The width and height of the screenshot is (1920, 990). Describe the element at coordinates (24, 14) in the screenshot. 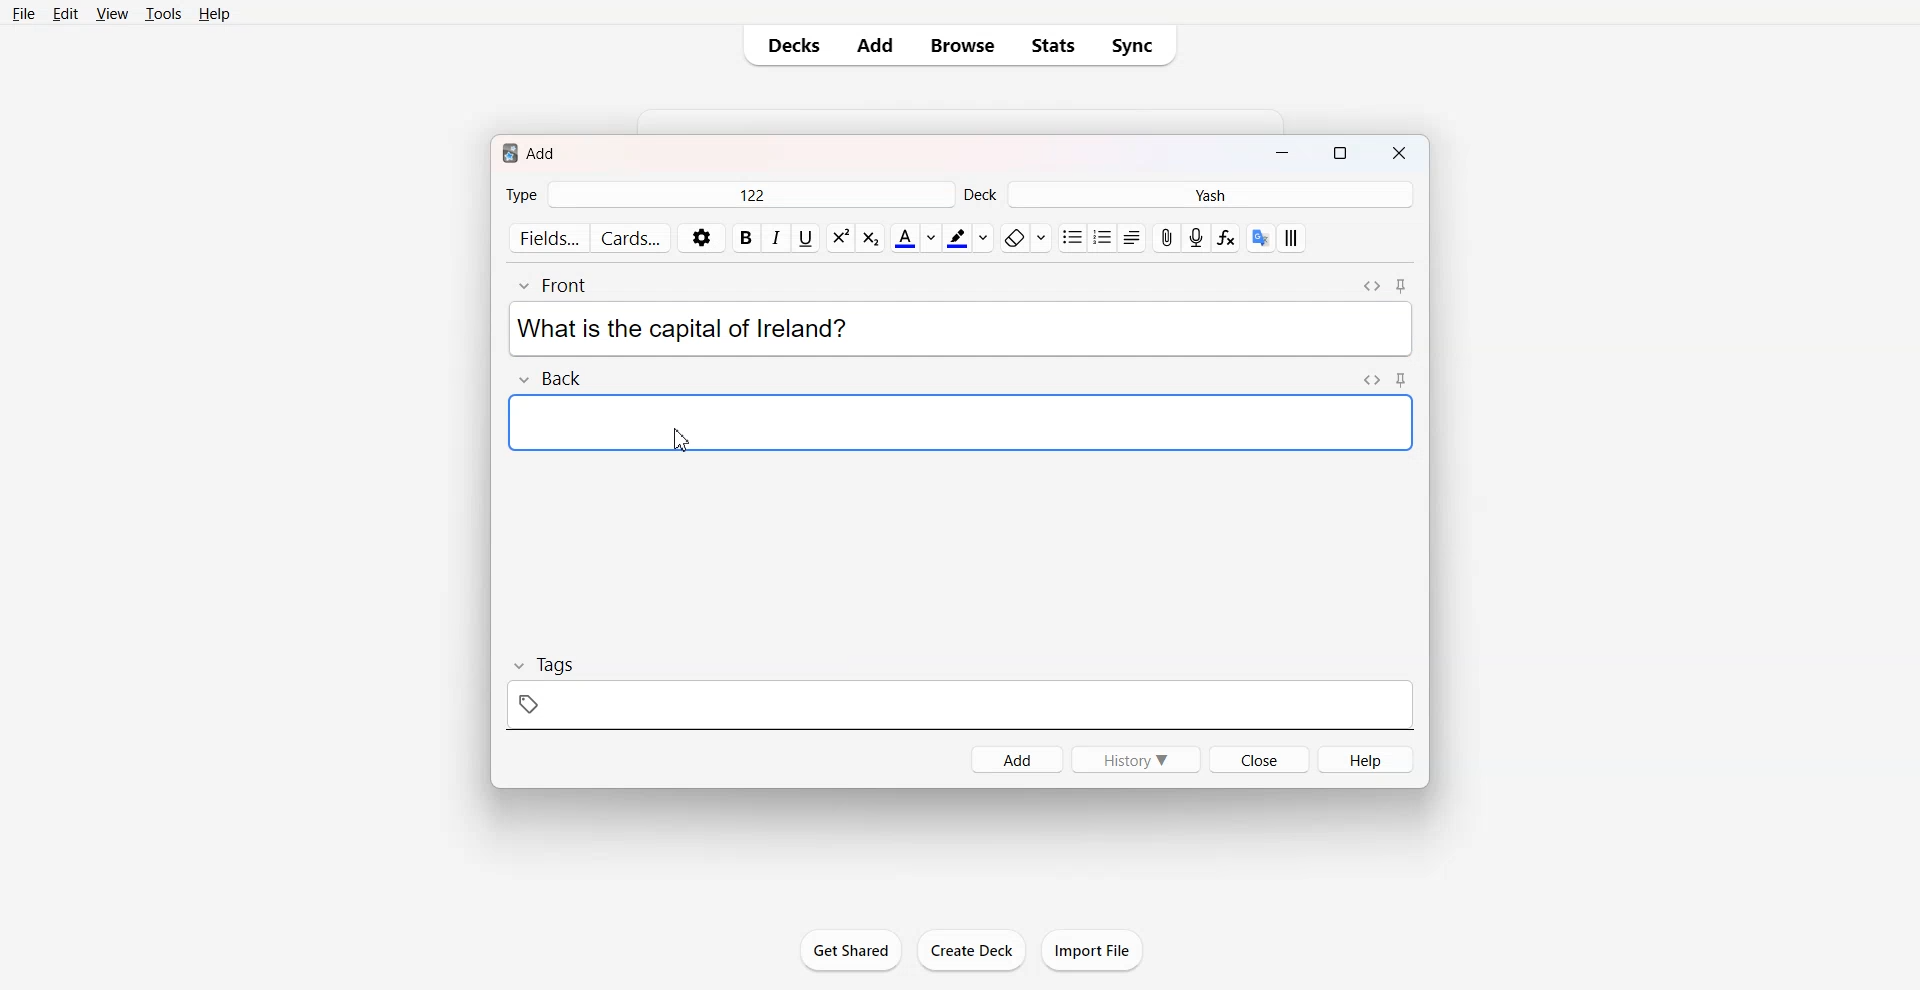

I see `File` at that location.